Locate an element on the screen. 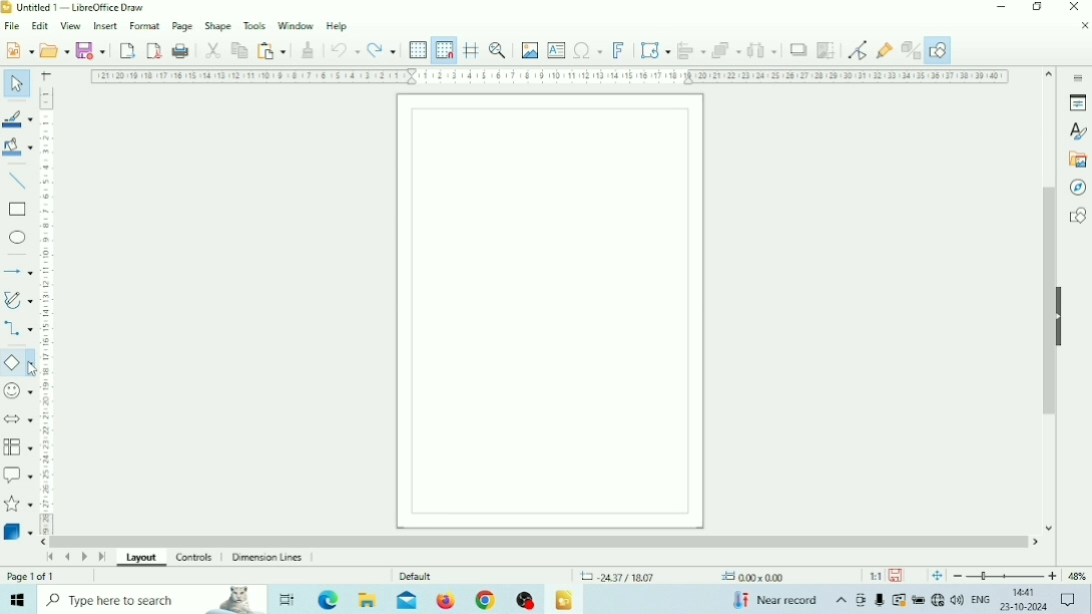 The height and width of the screenshot is (614, 1092). Task View is located at coordinates (287, 600).